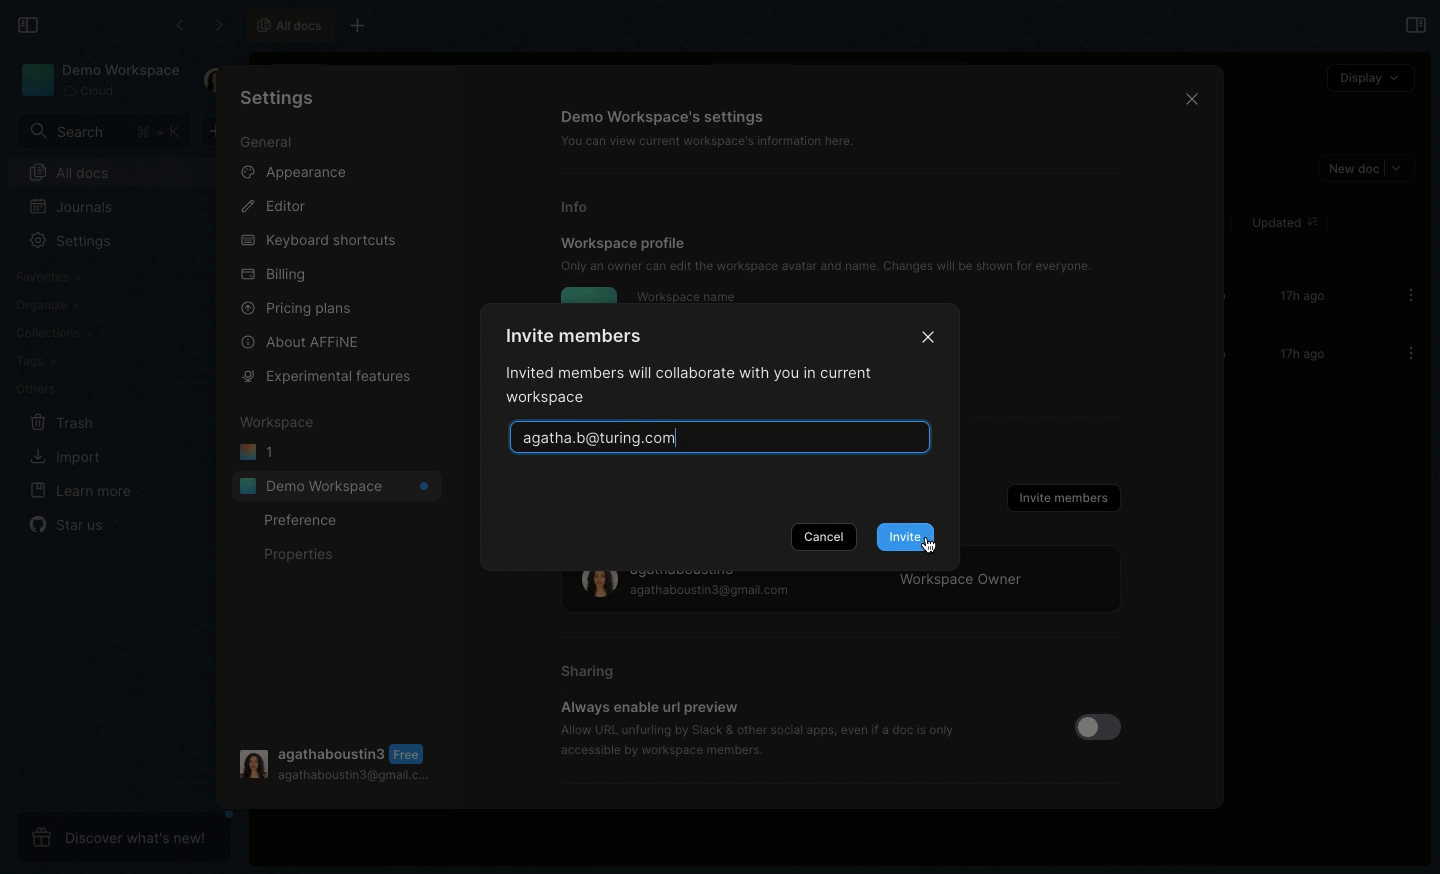  Describe the element at coordinates (62, 455) in the screenshot. I see `Import` at that location.